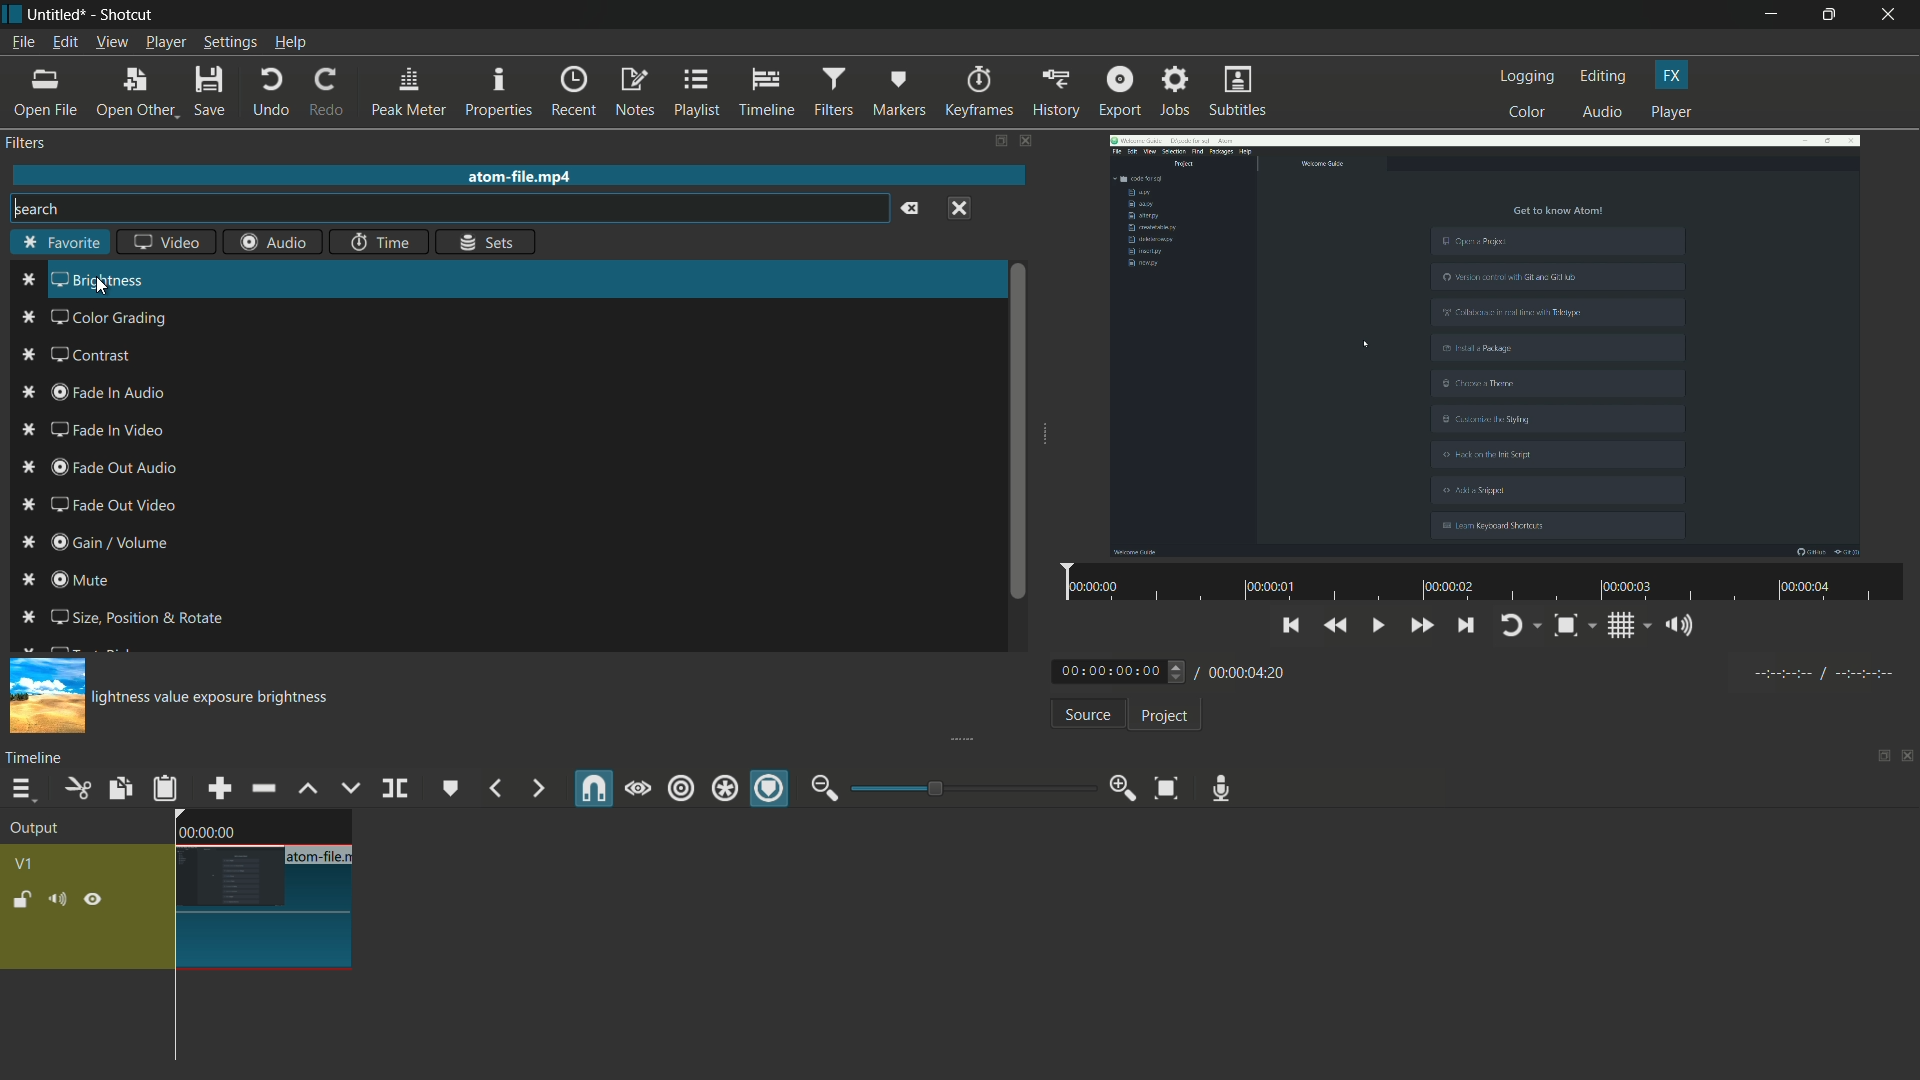  I want to click on settings menu, so click(231, 43).